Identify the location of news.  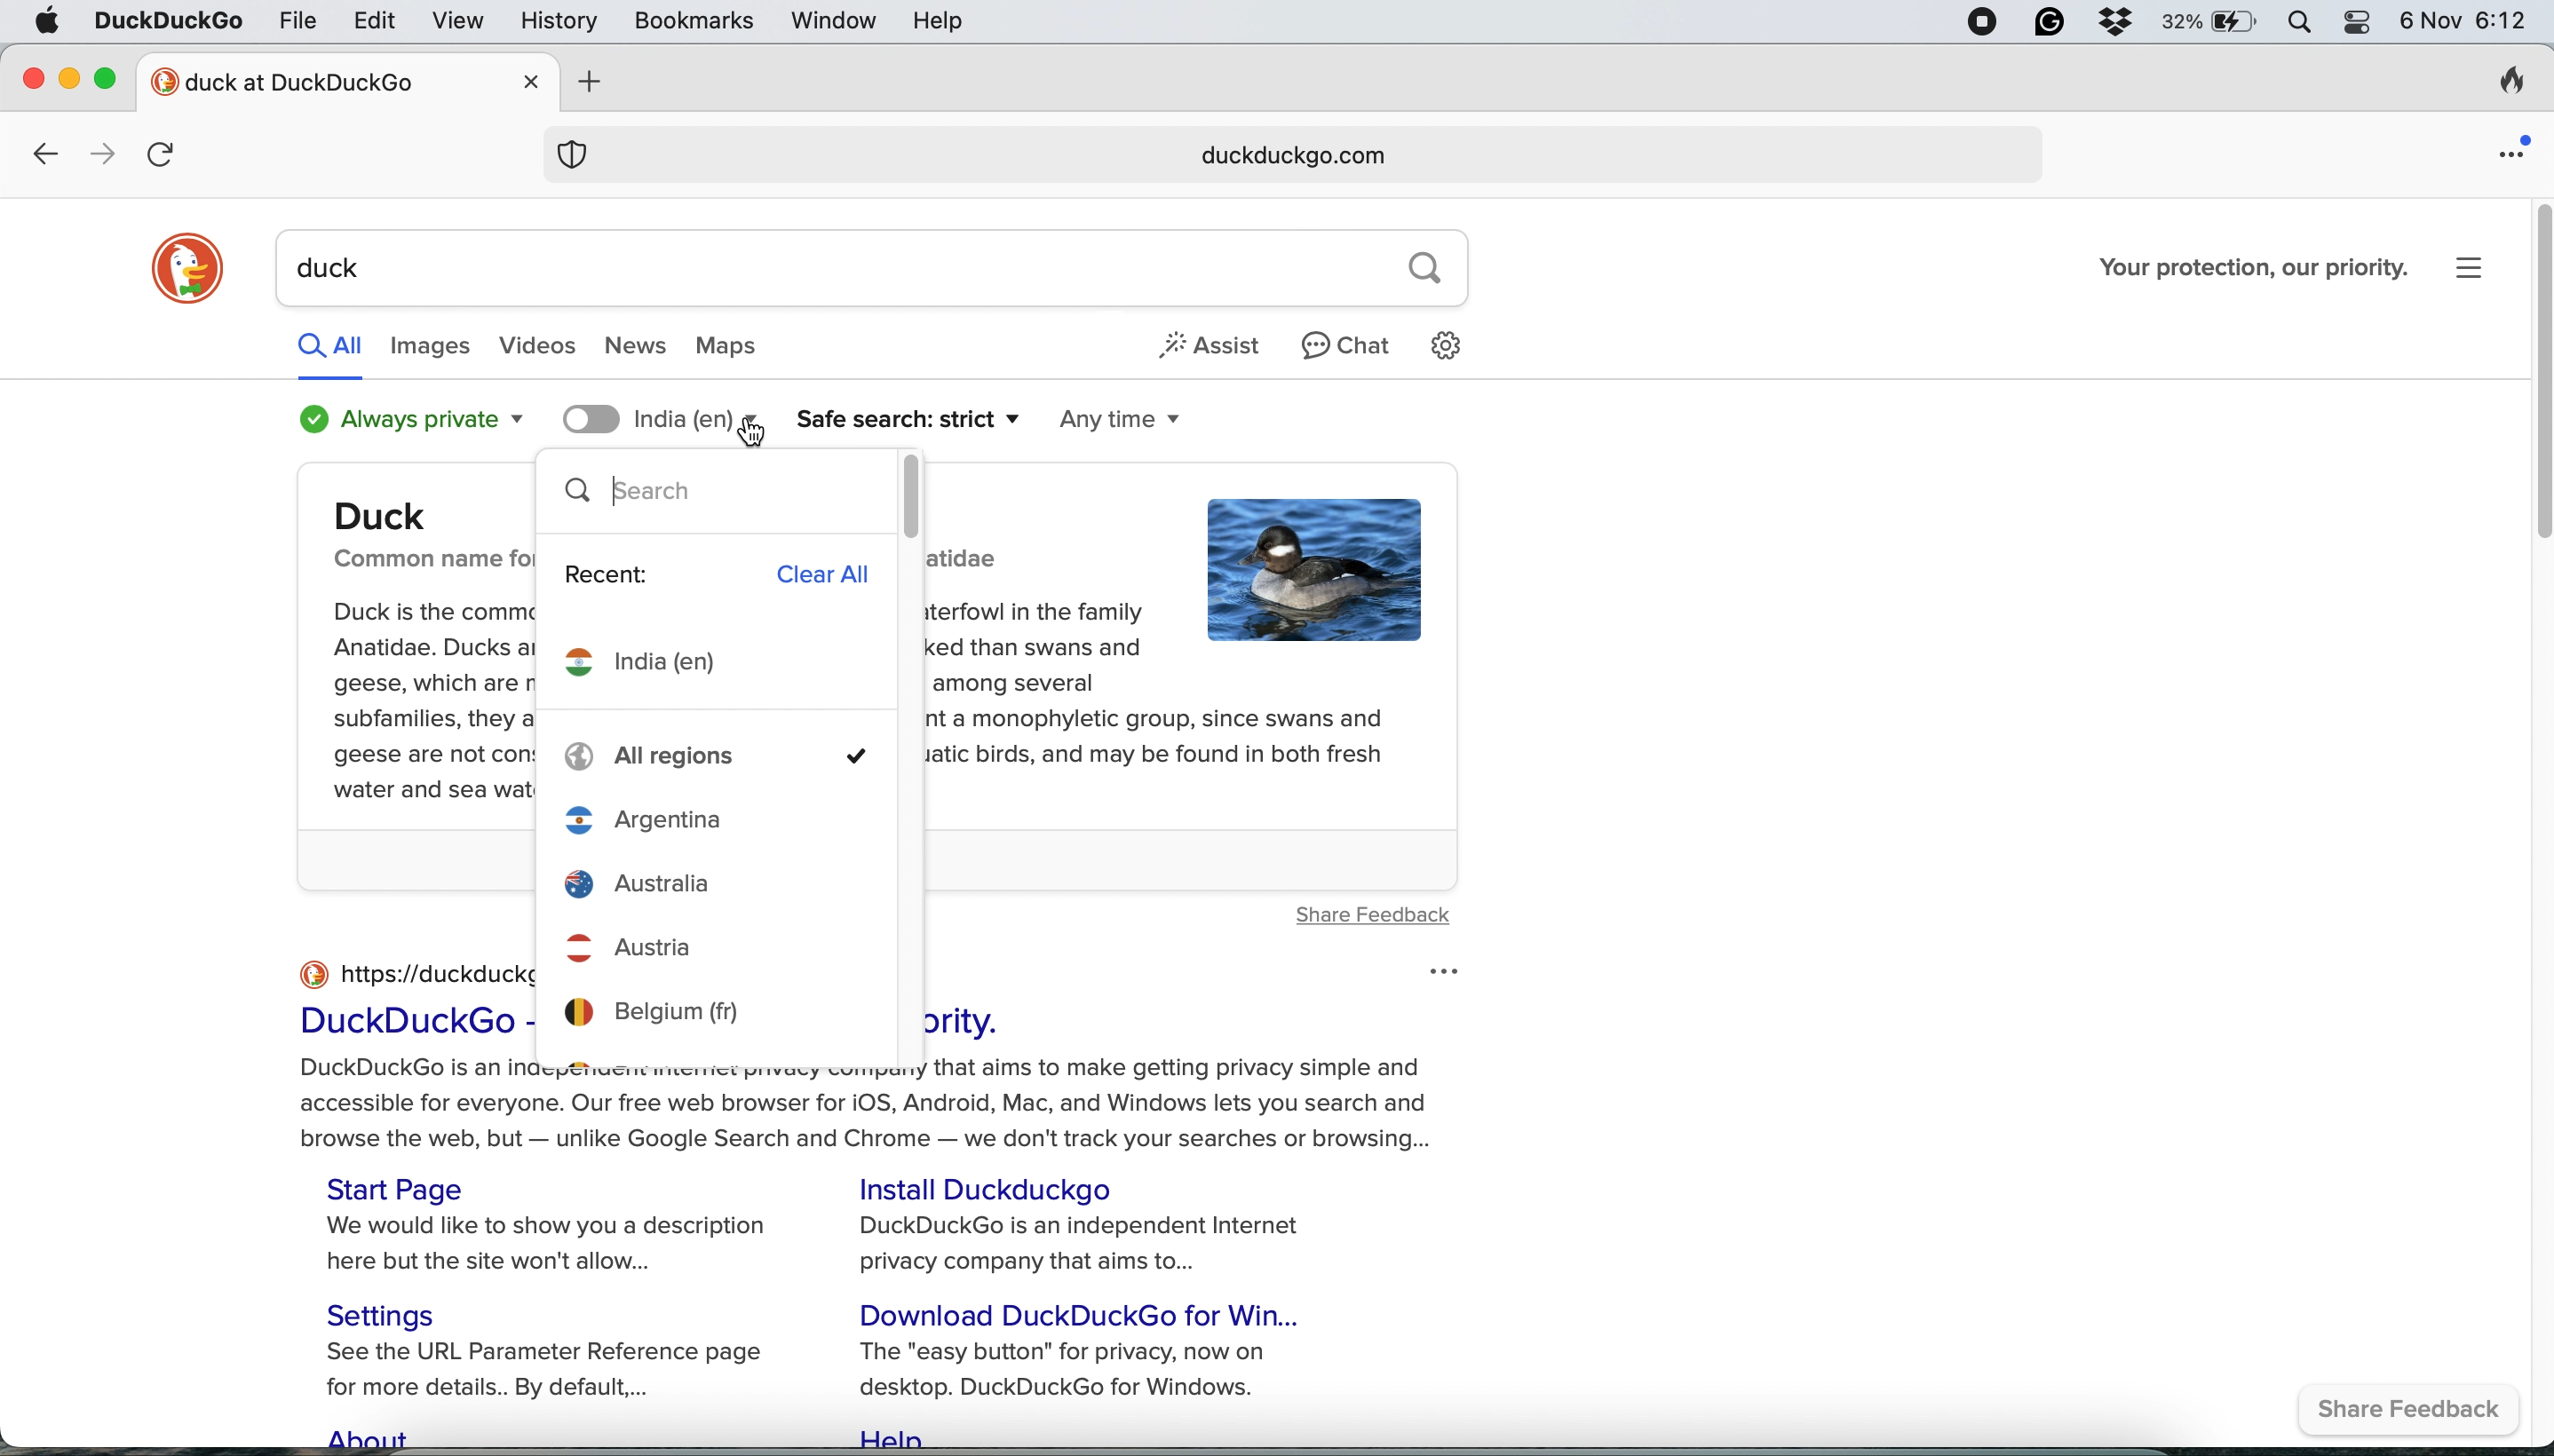
(637, 347).